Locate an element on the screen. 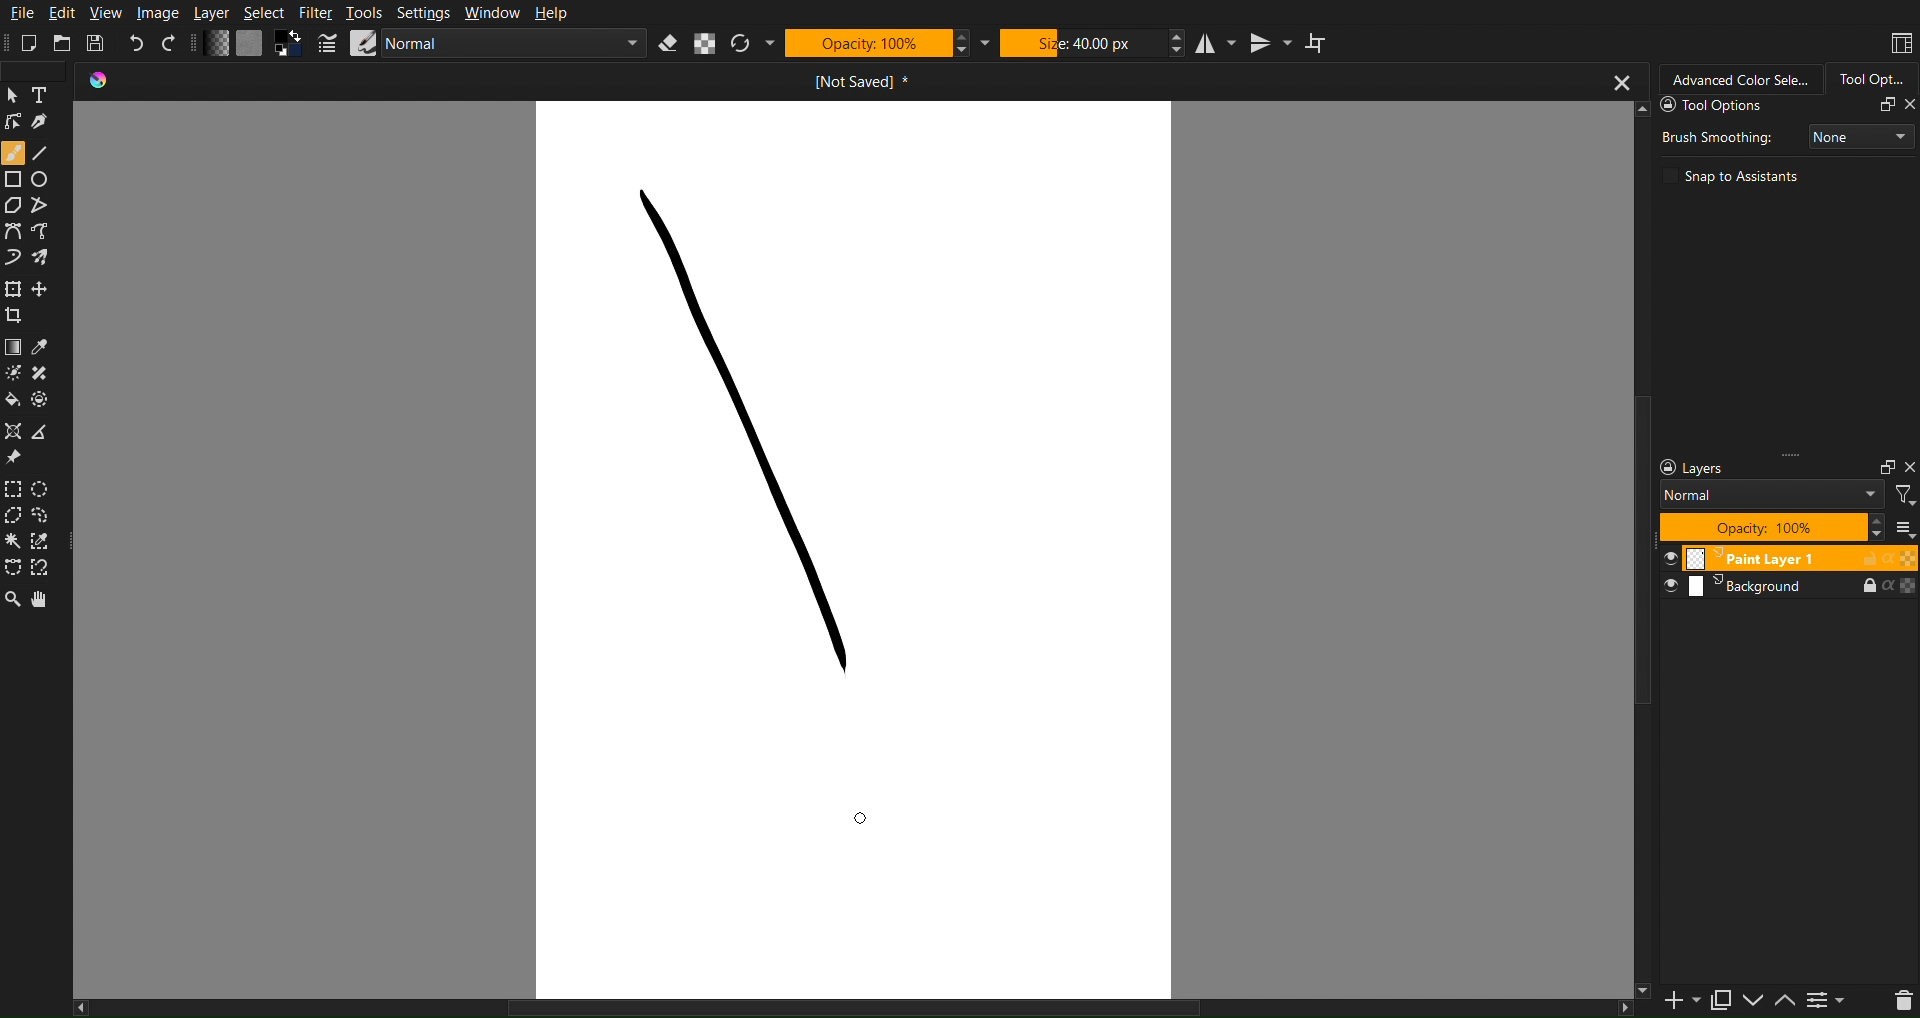 The image size is (1920, 1018). Select is located at coordinates (265, 13).